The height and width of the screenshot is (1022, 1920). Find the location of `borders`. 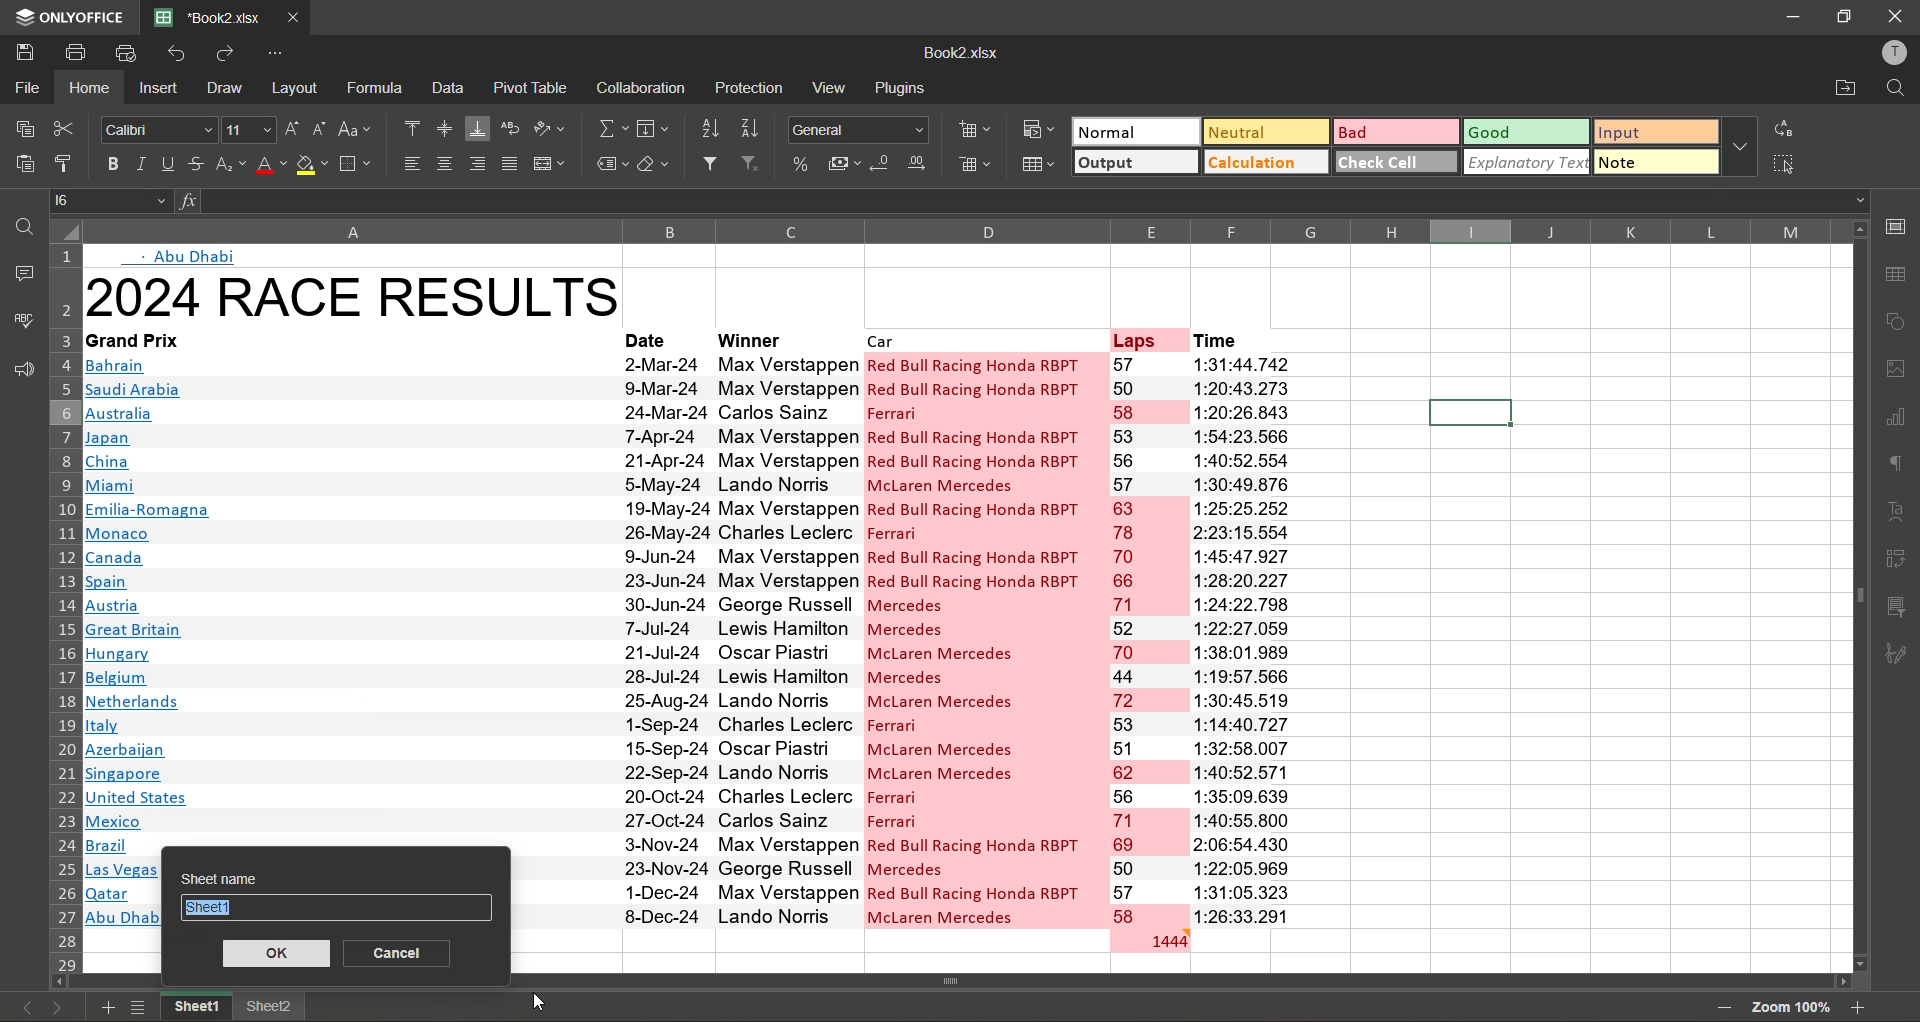

borders is located at coordinates (358, 163).